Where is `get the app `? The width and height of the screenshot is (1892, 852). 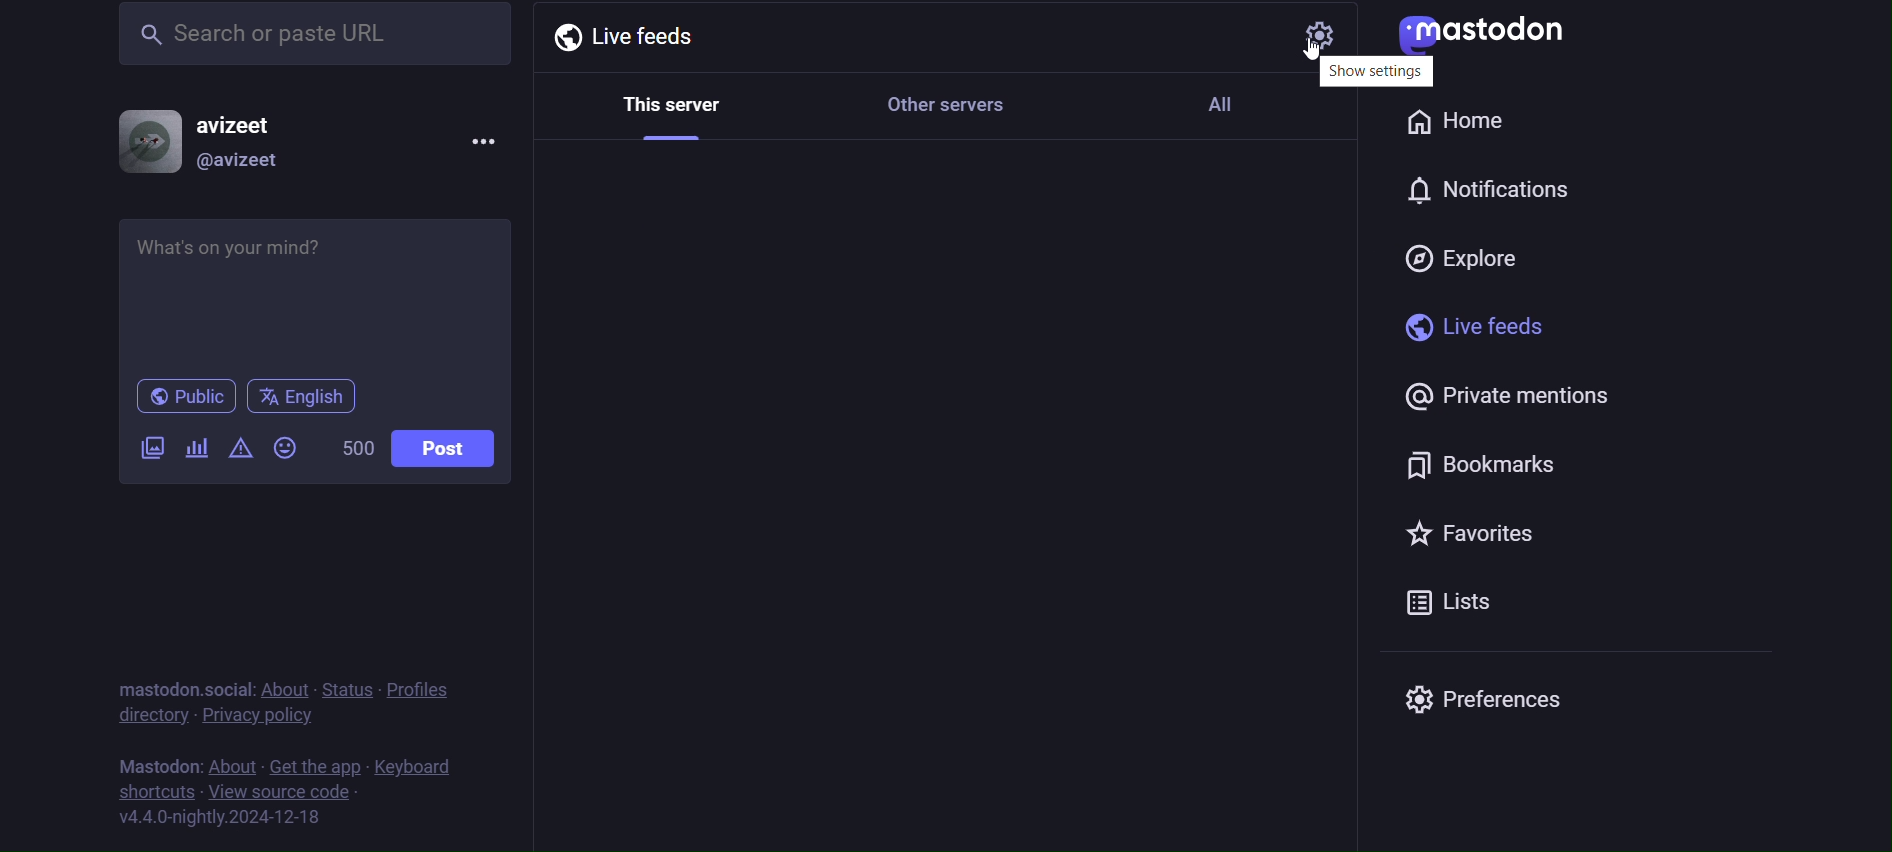
get the app  is located at coordinates (313, 757).